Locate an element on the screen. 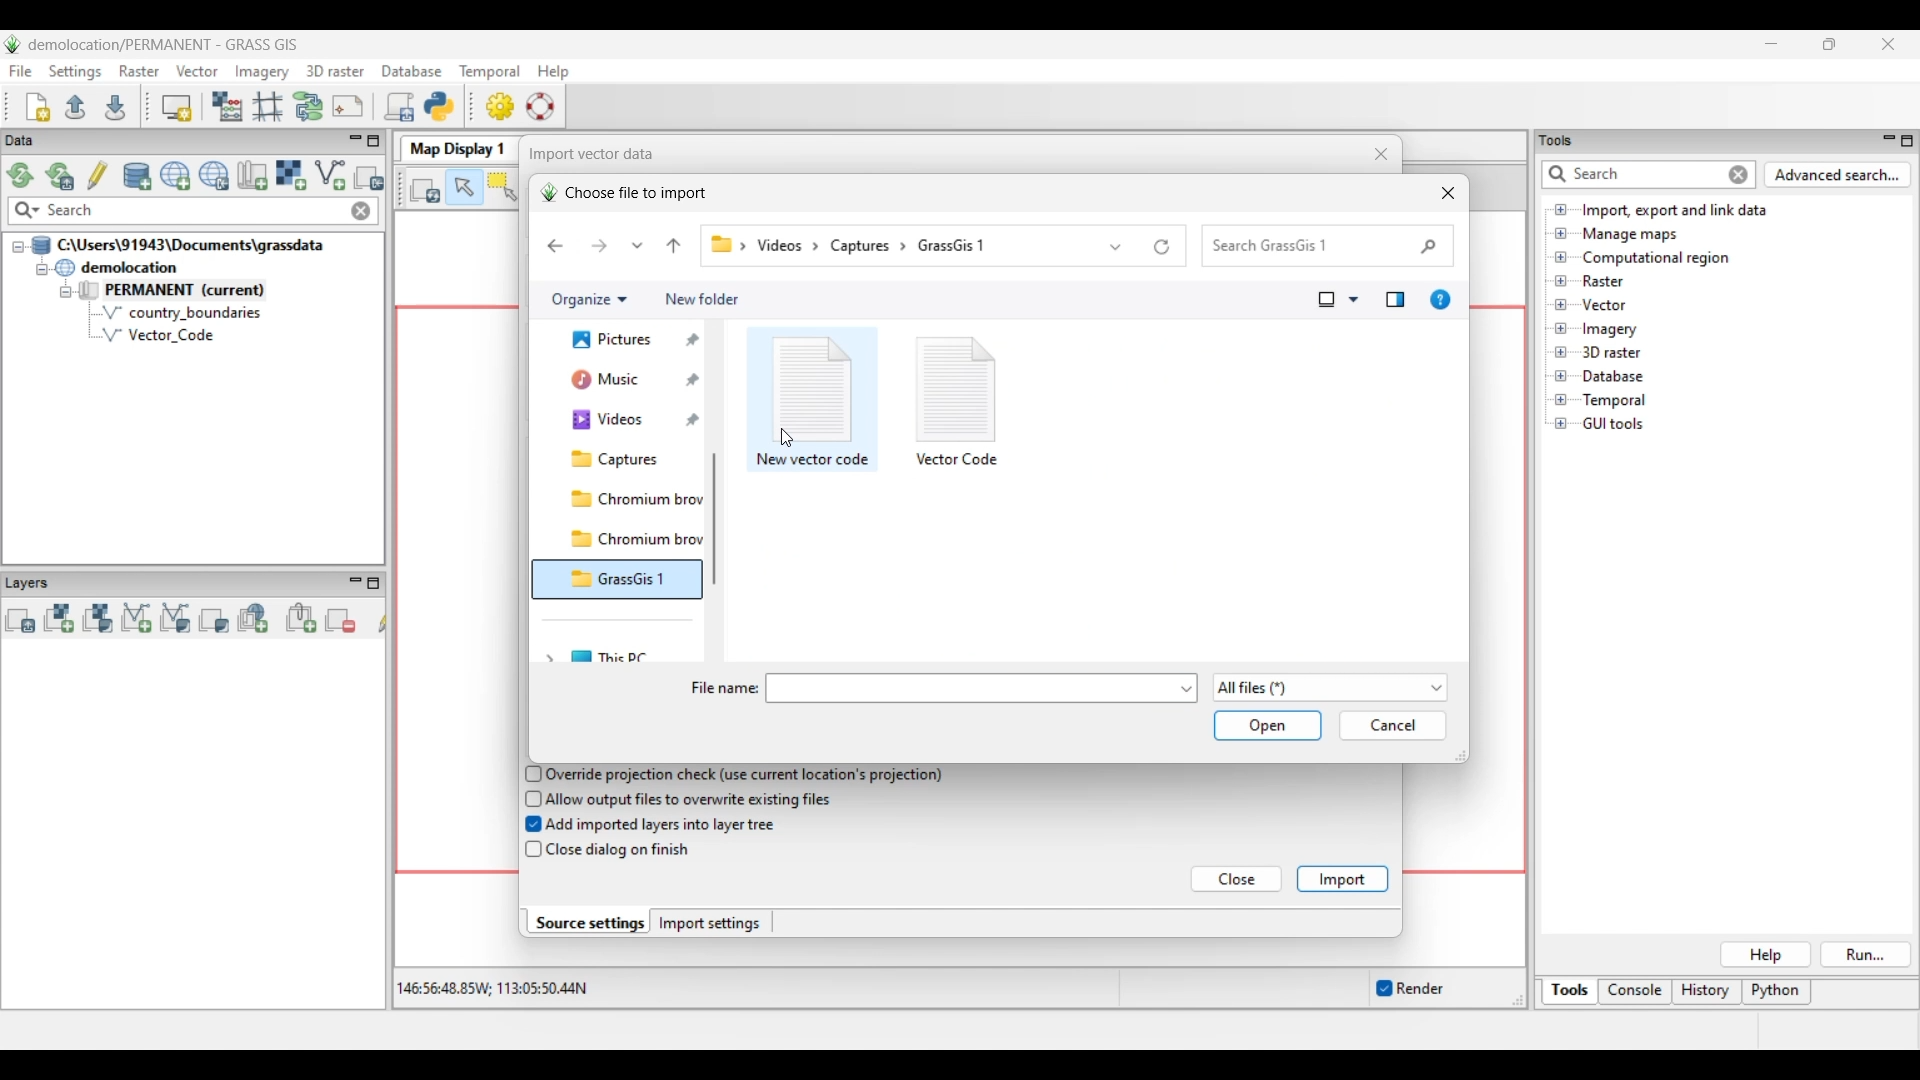 The width and height of the screenshot is (1920, 1080). Advanced search for Tools panel is located at coordinates (1838, 175).